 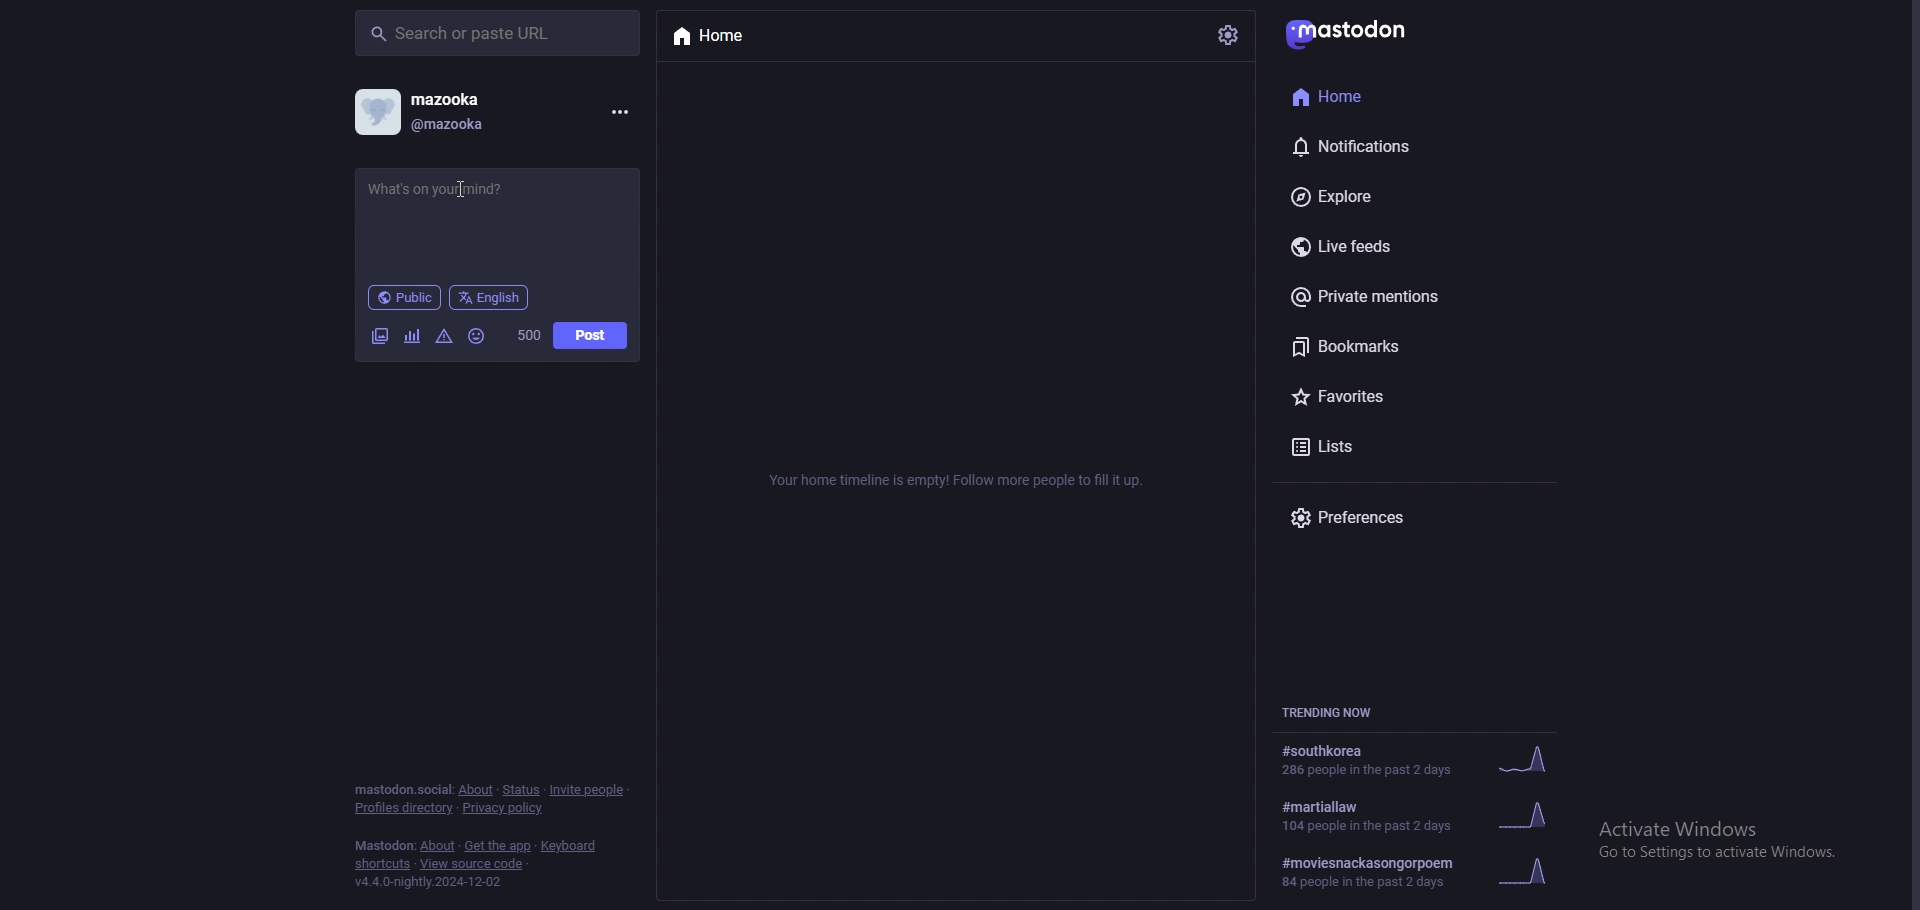 What do you see at coordinates (430, 882) in the screenshot?
I see `version` at bounding box center [430, 882].